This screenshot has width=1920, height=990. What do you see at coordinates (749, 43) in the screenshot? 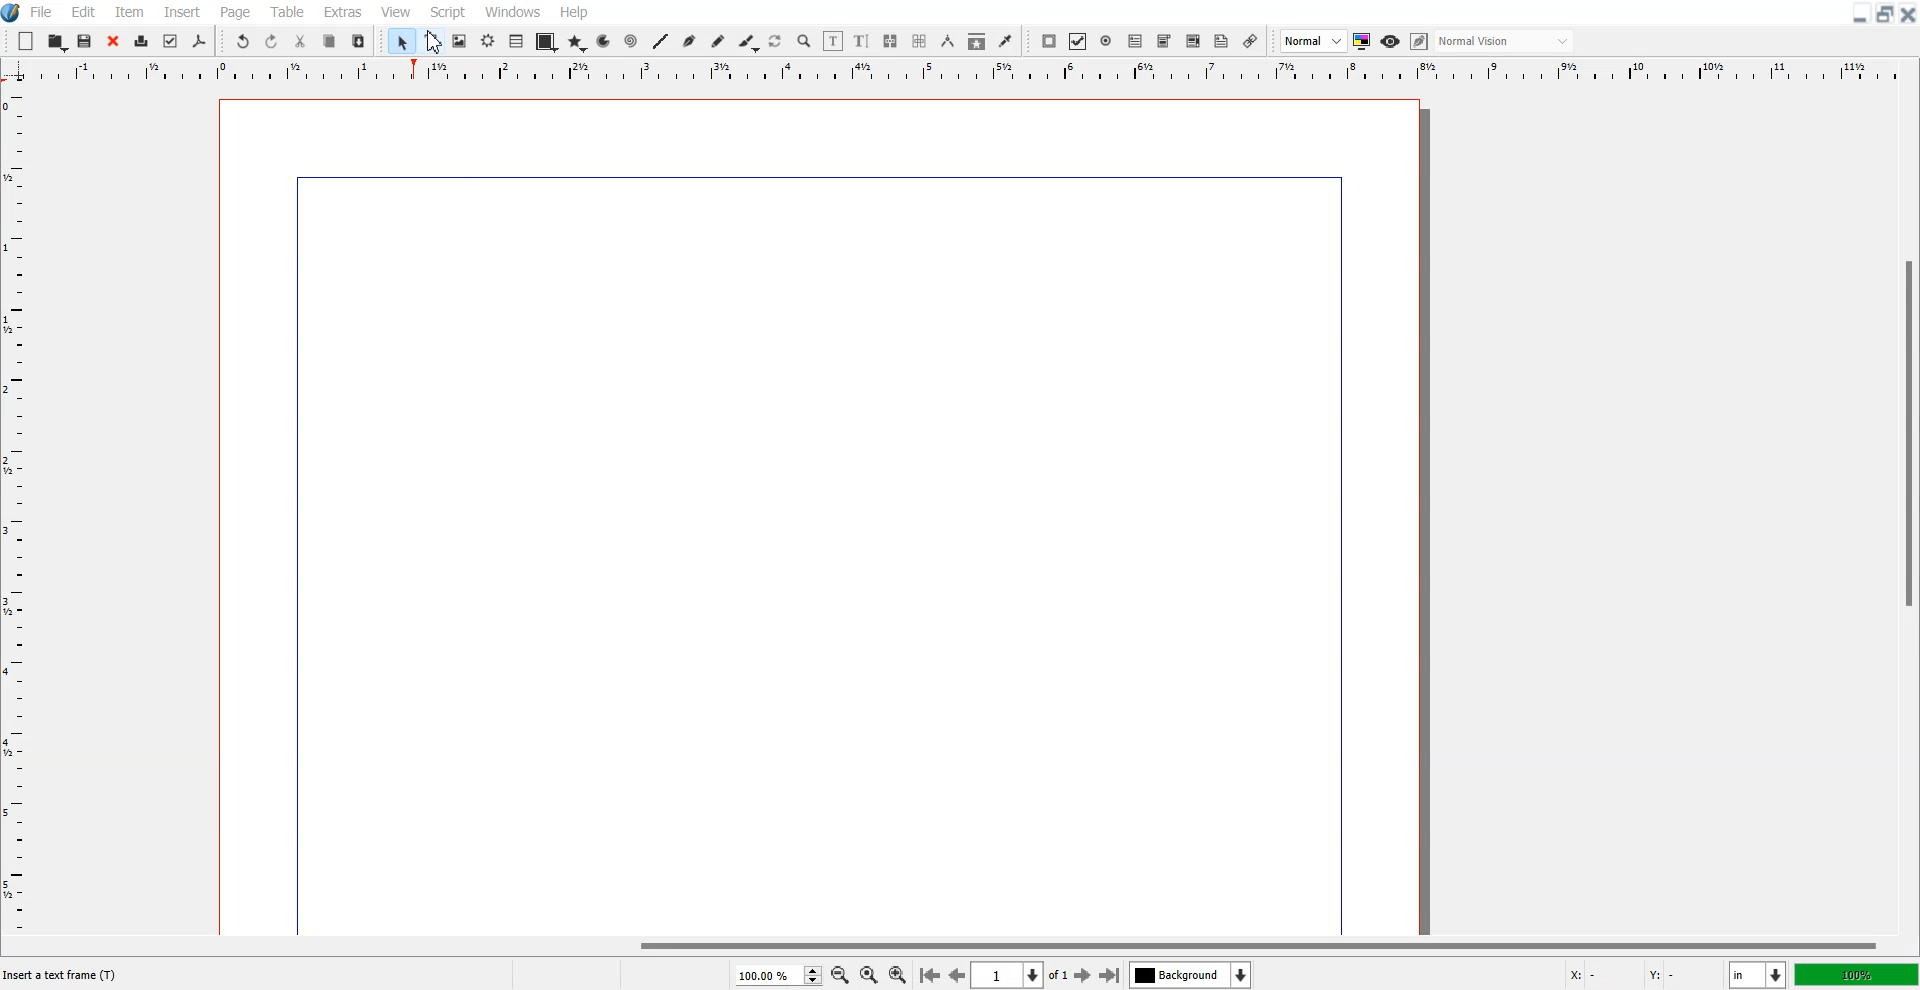
I see `Calligraphic line ` at bounding box center [749, 43].